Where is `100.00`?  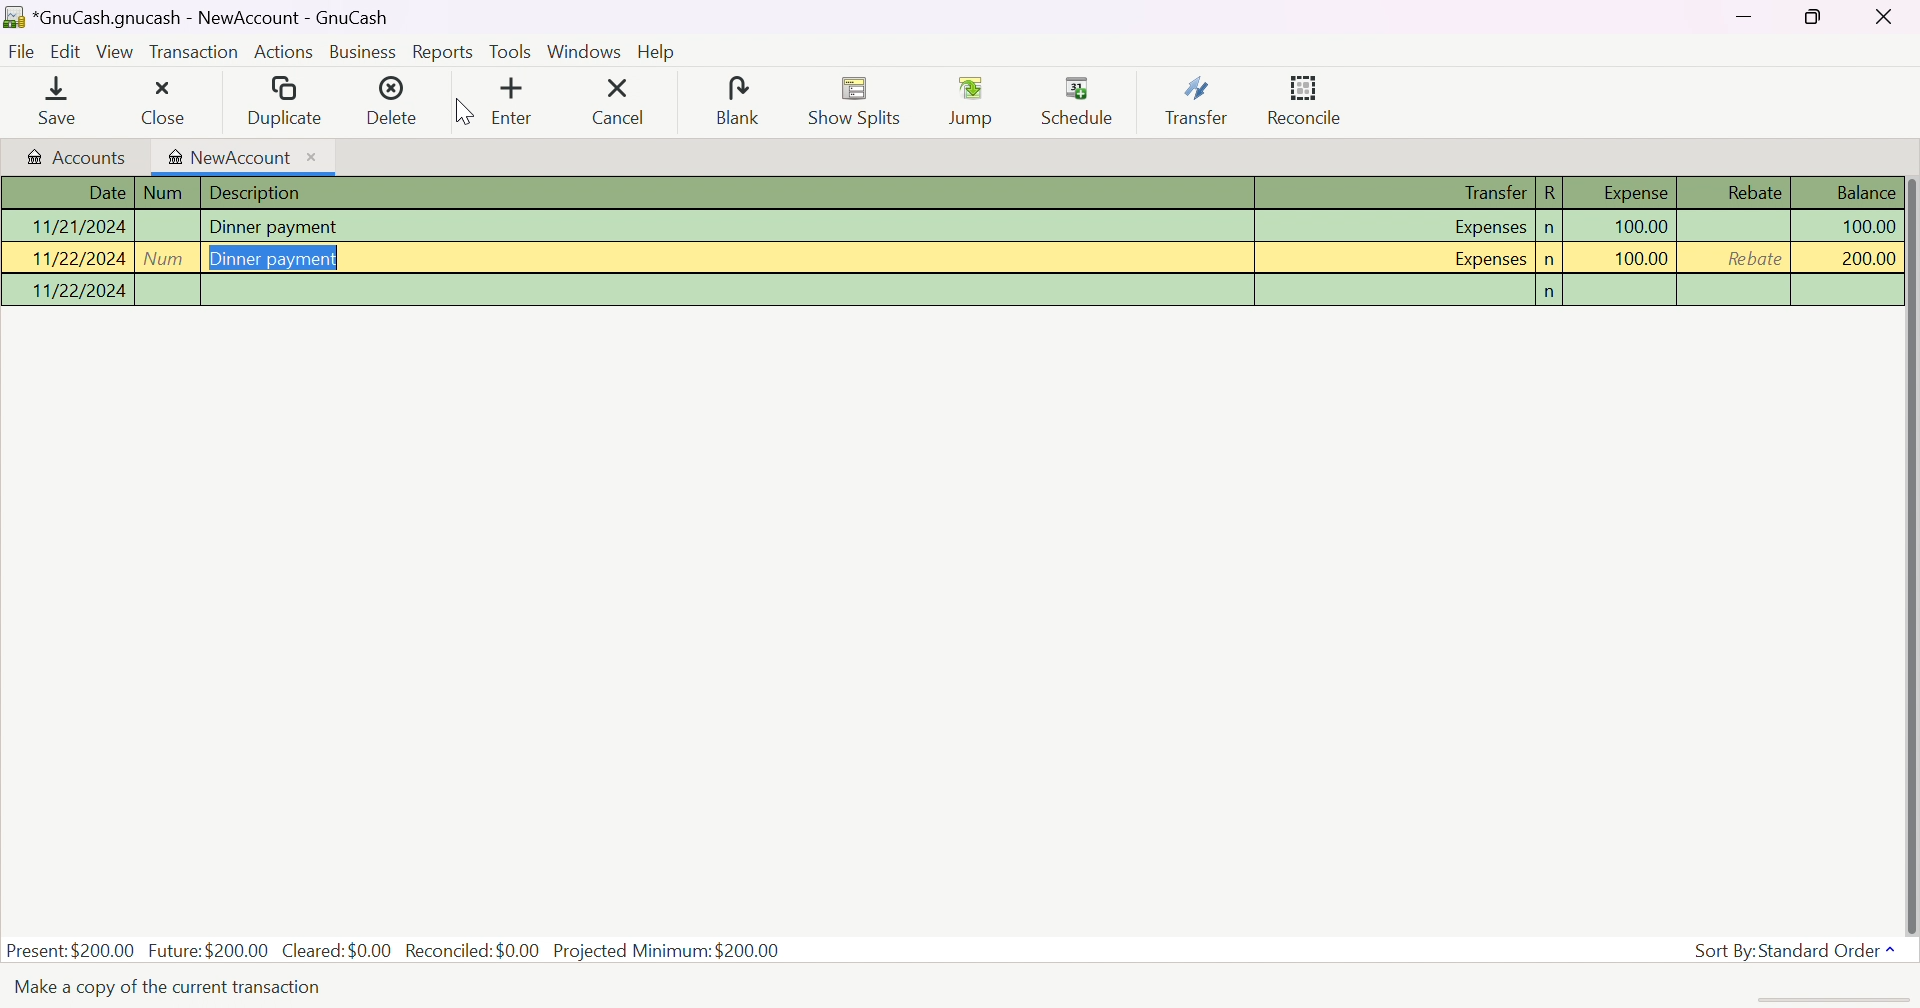
100.00 is located at coordinates (1642, 257).